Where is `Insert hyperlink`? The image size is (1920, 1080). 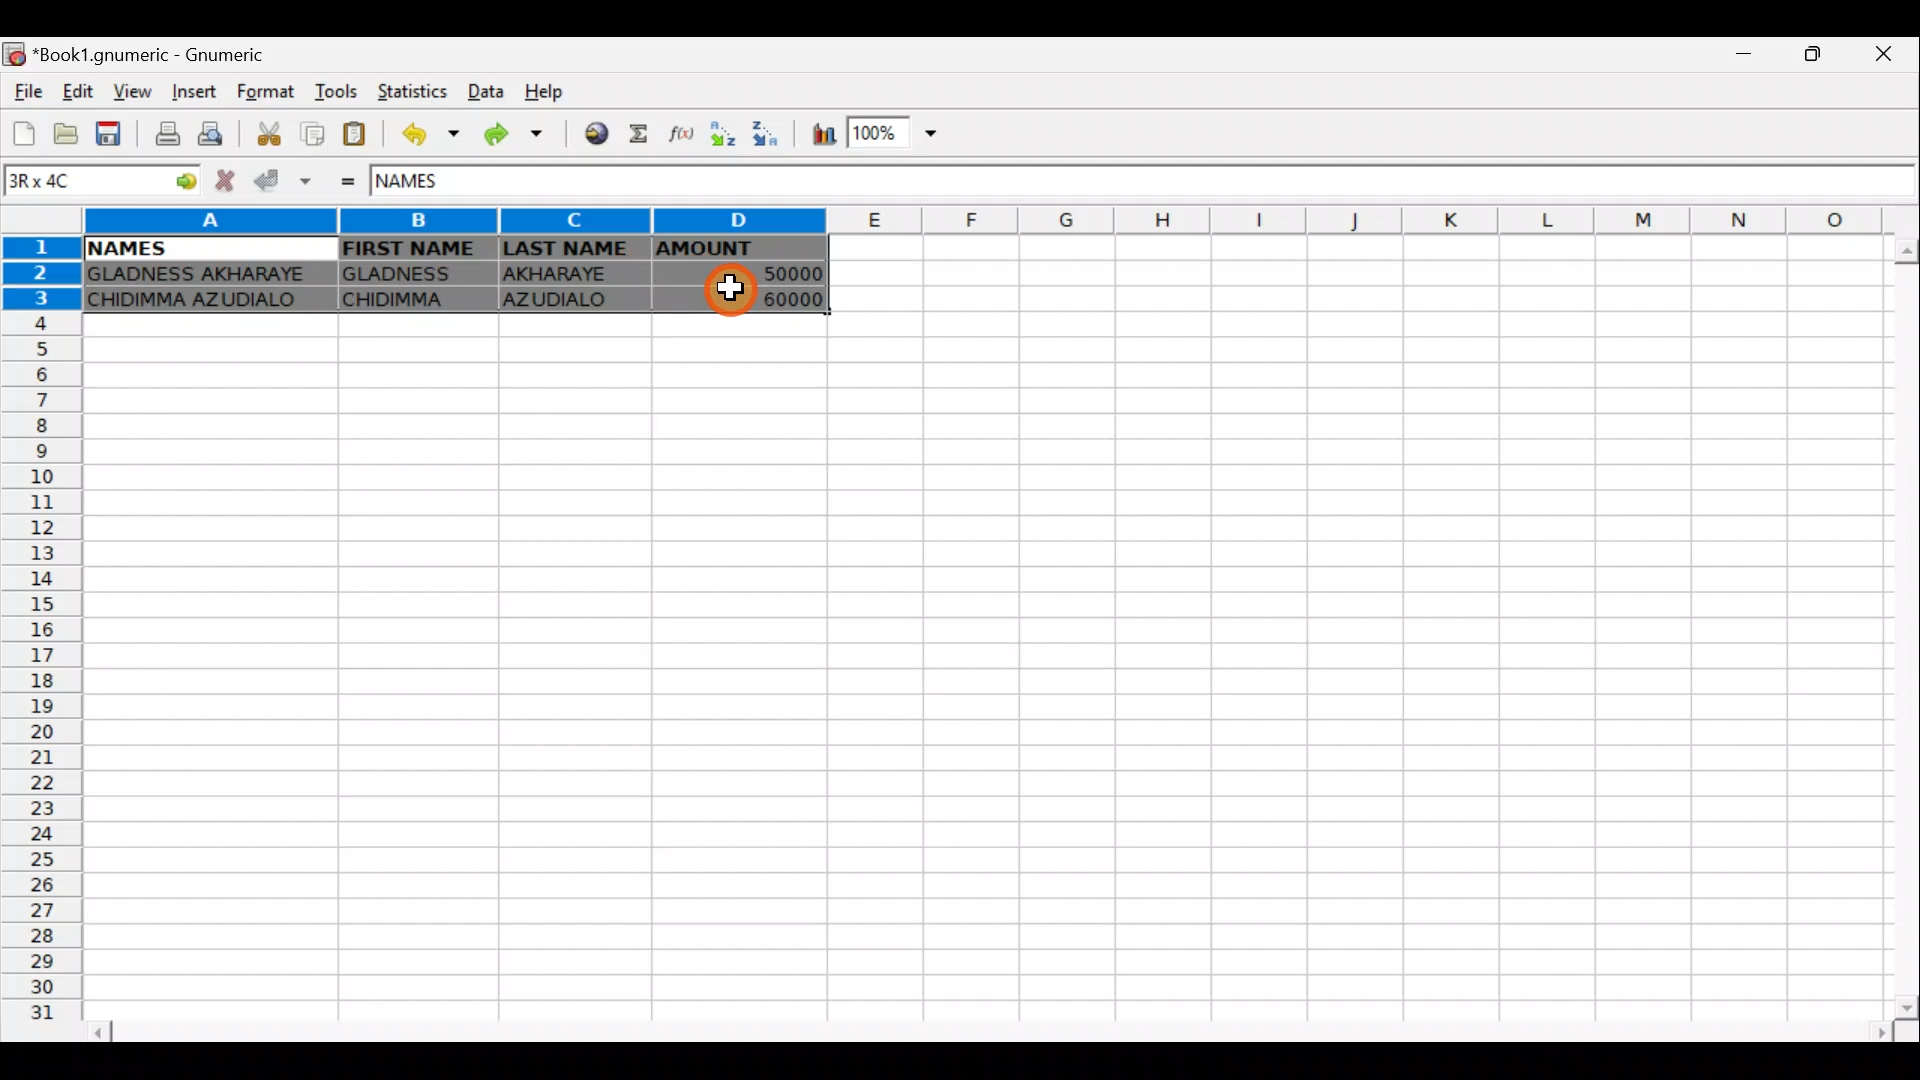 Insert hyperlink is located at coordinates (598, 132).